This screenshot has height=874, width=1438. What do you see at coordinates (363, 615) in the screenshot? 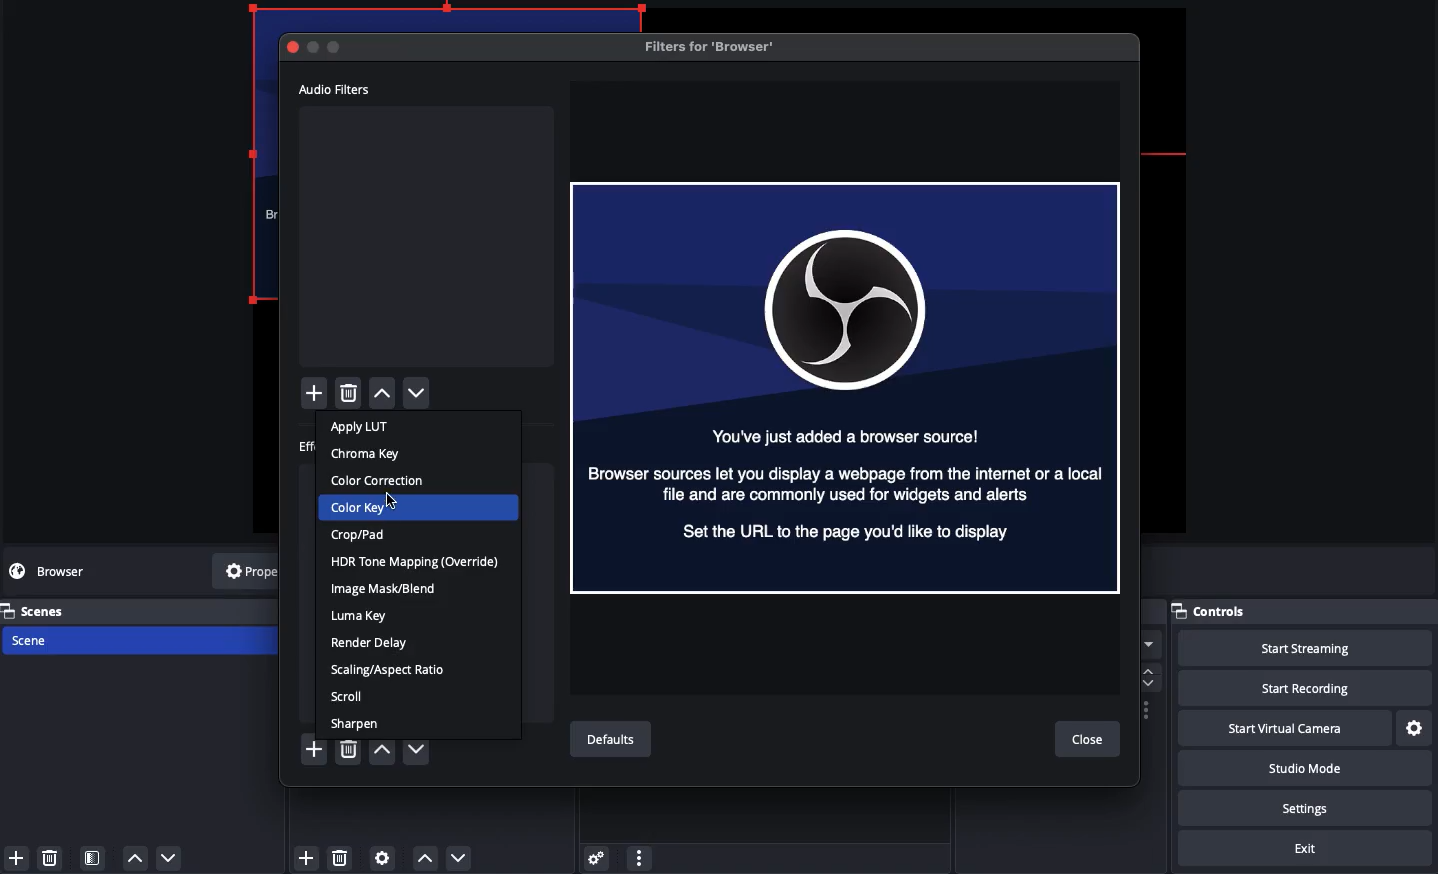
I see `Luna key` at bounding box center [363, 615].